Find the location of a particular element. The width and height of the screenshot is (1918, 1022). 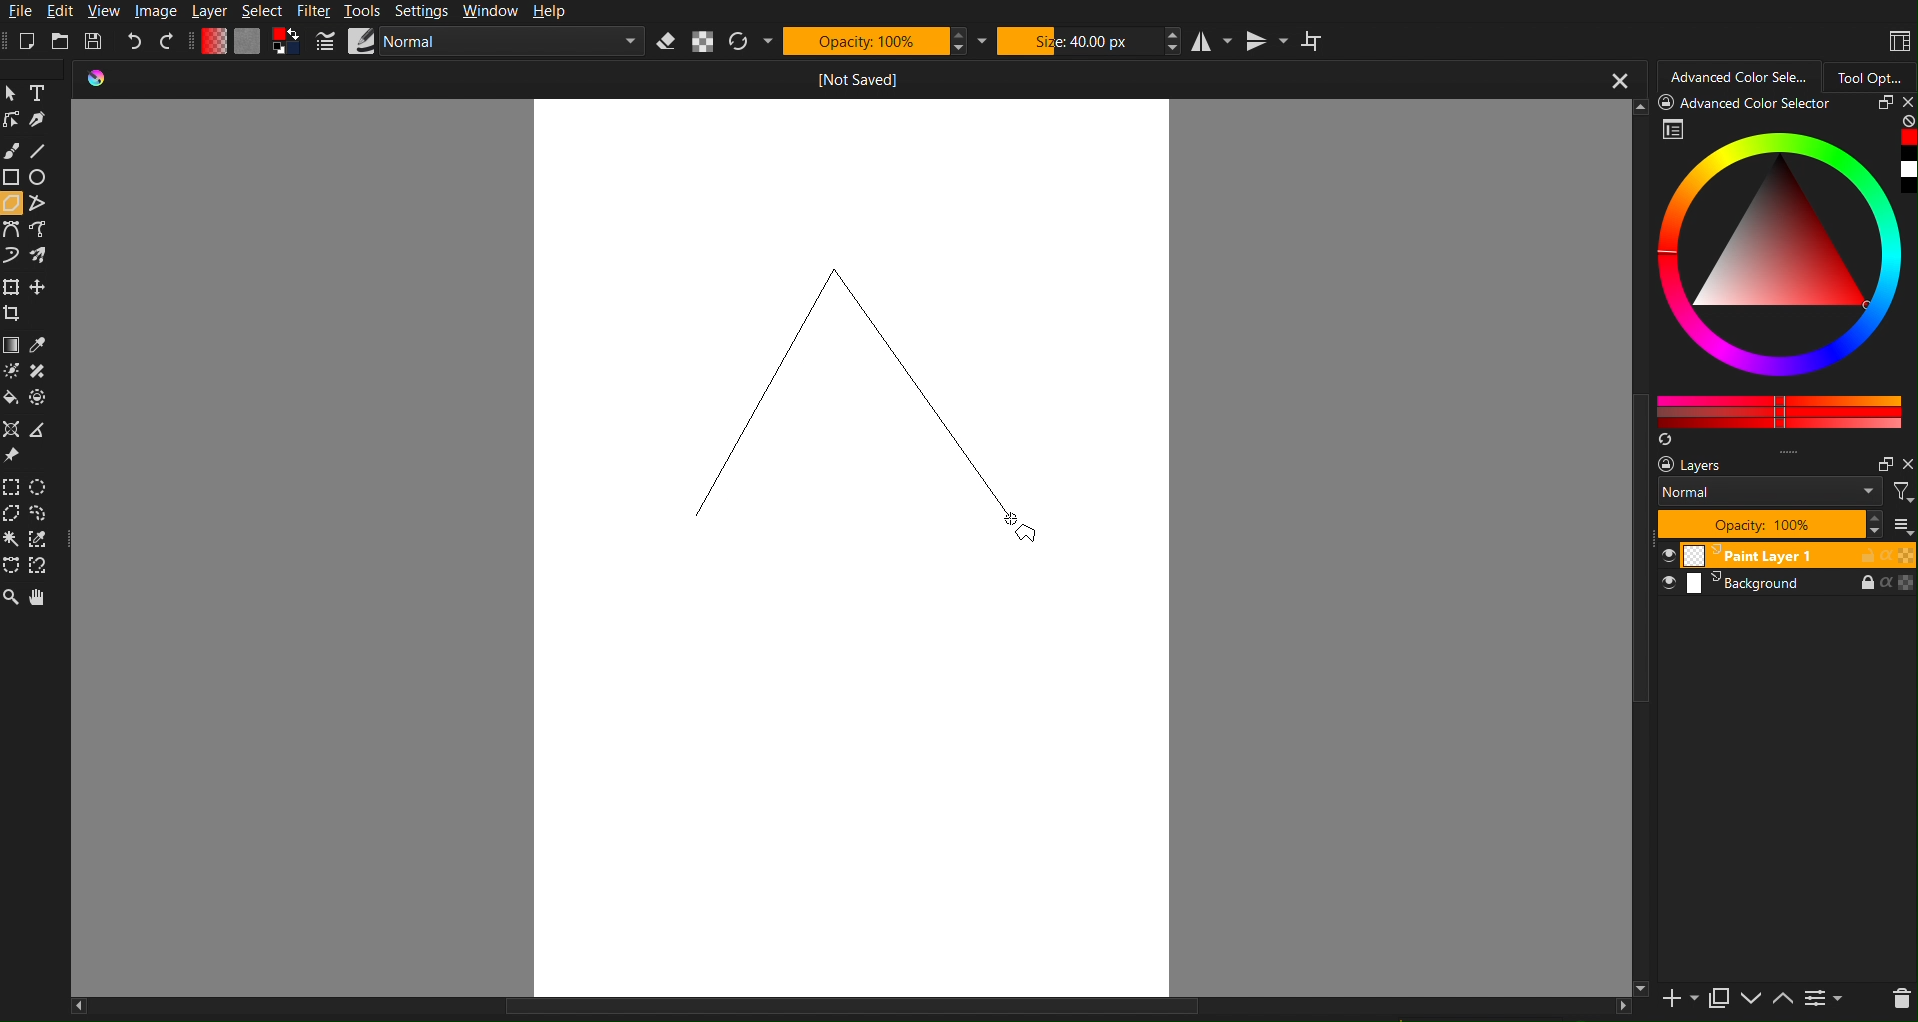

Line 1 is located at coordinates (736, 399).